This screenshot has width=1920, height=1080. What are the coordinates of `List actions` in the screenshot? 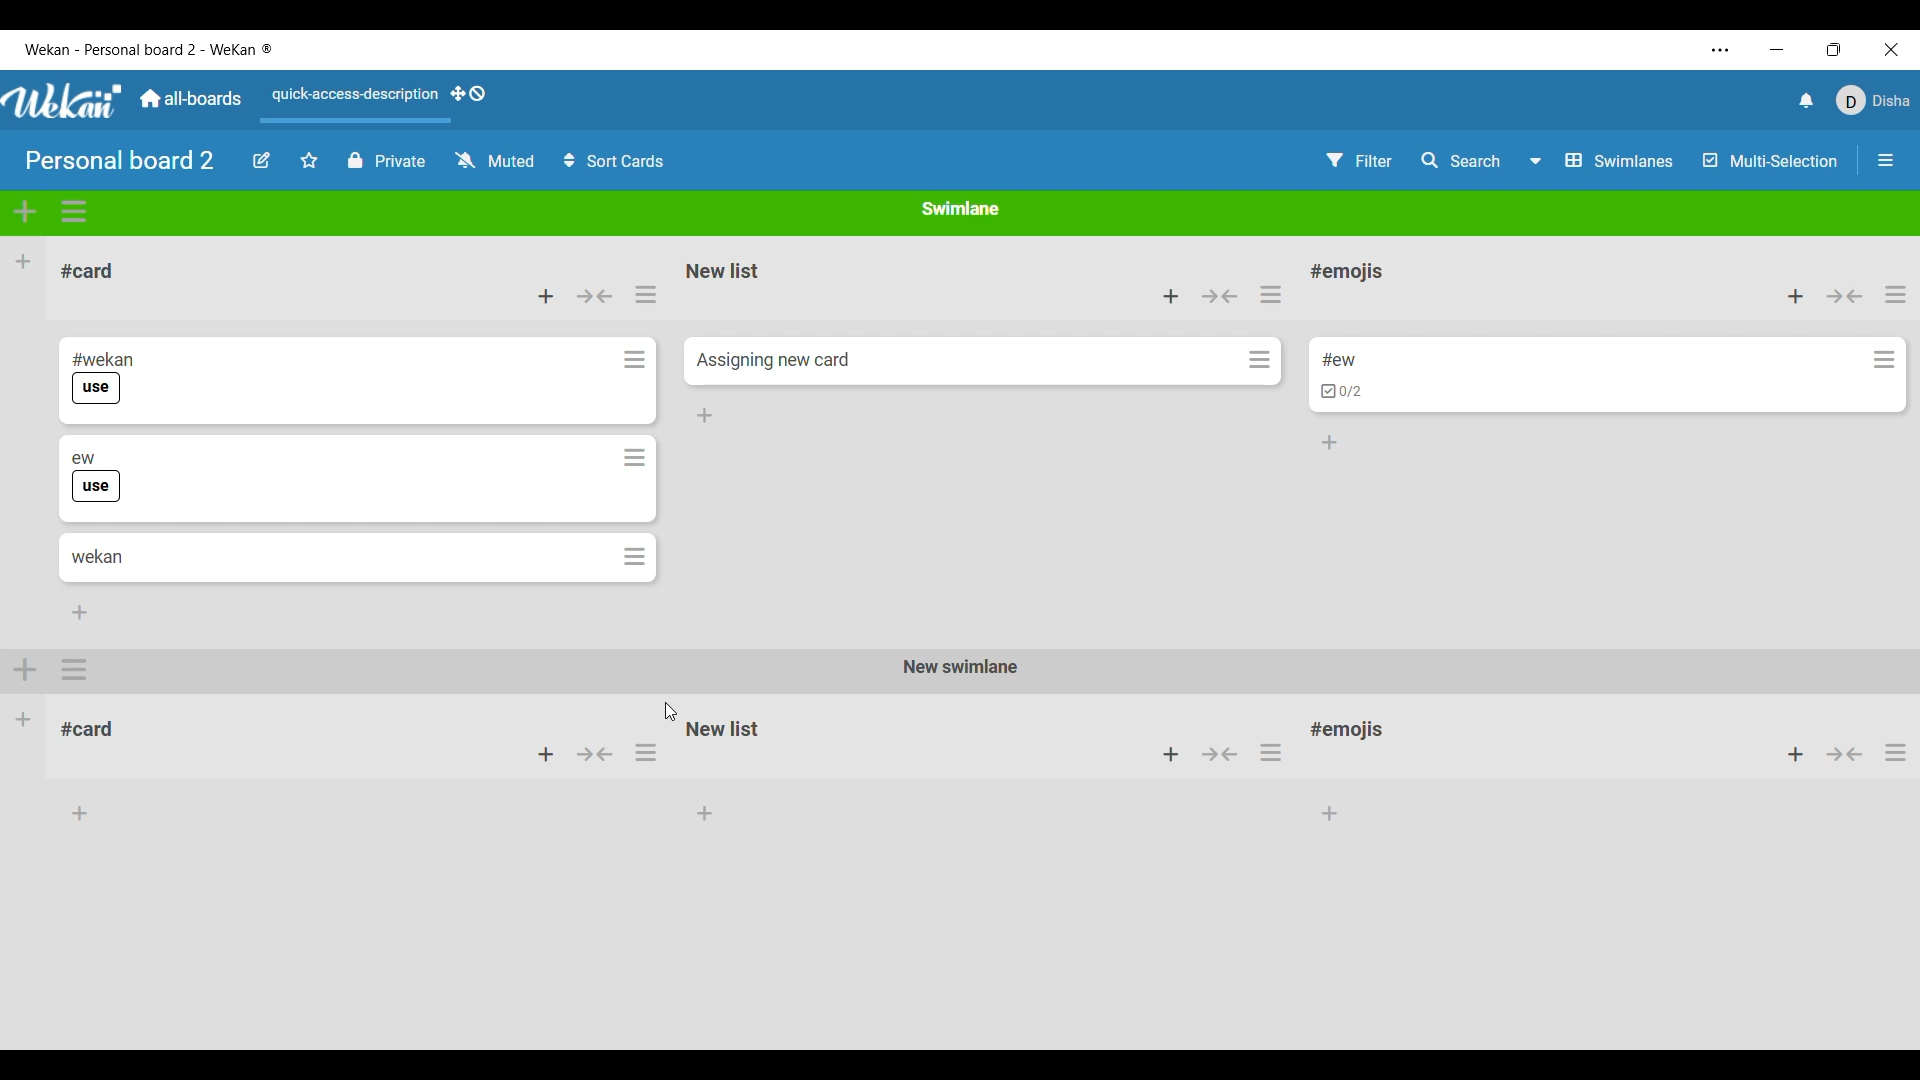 It's located at (1270, 294).